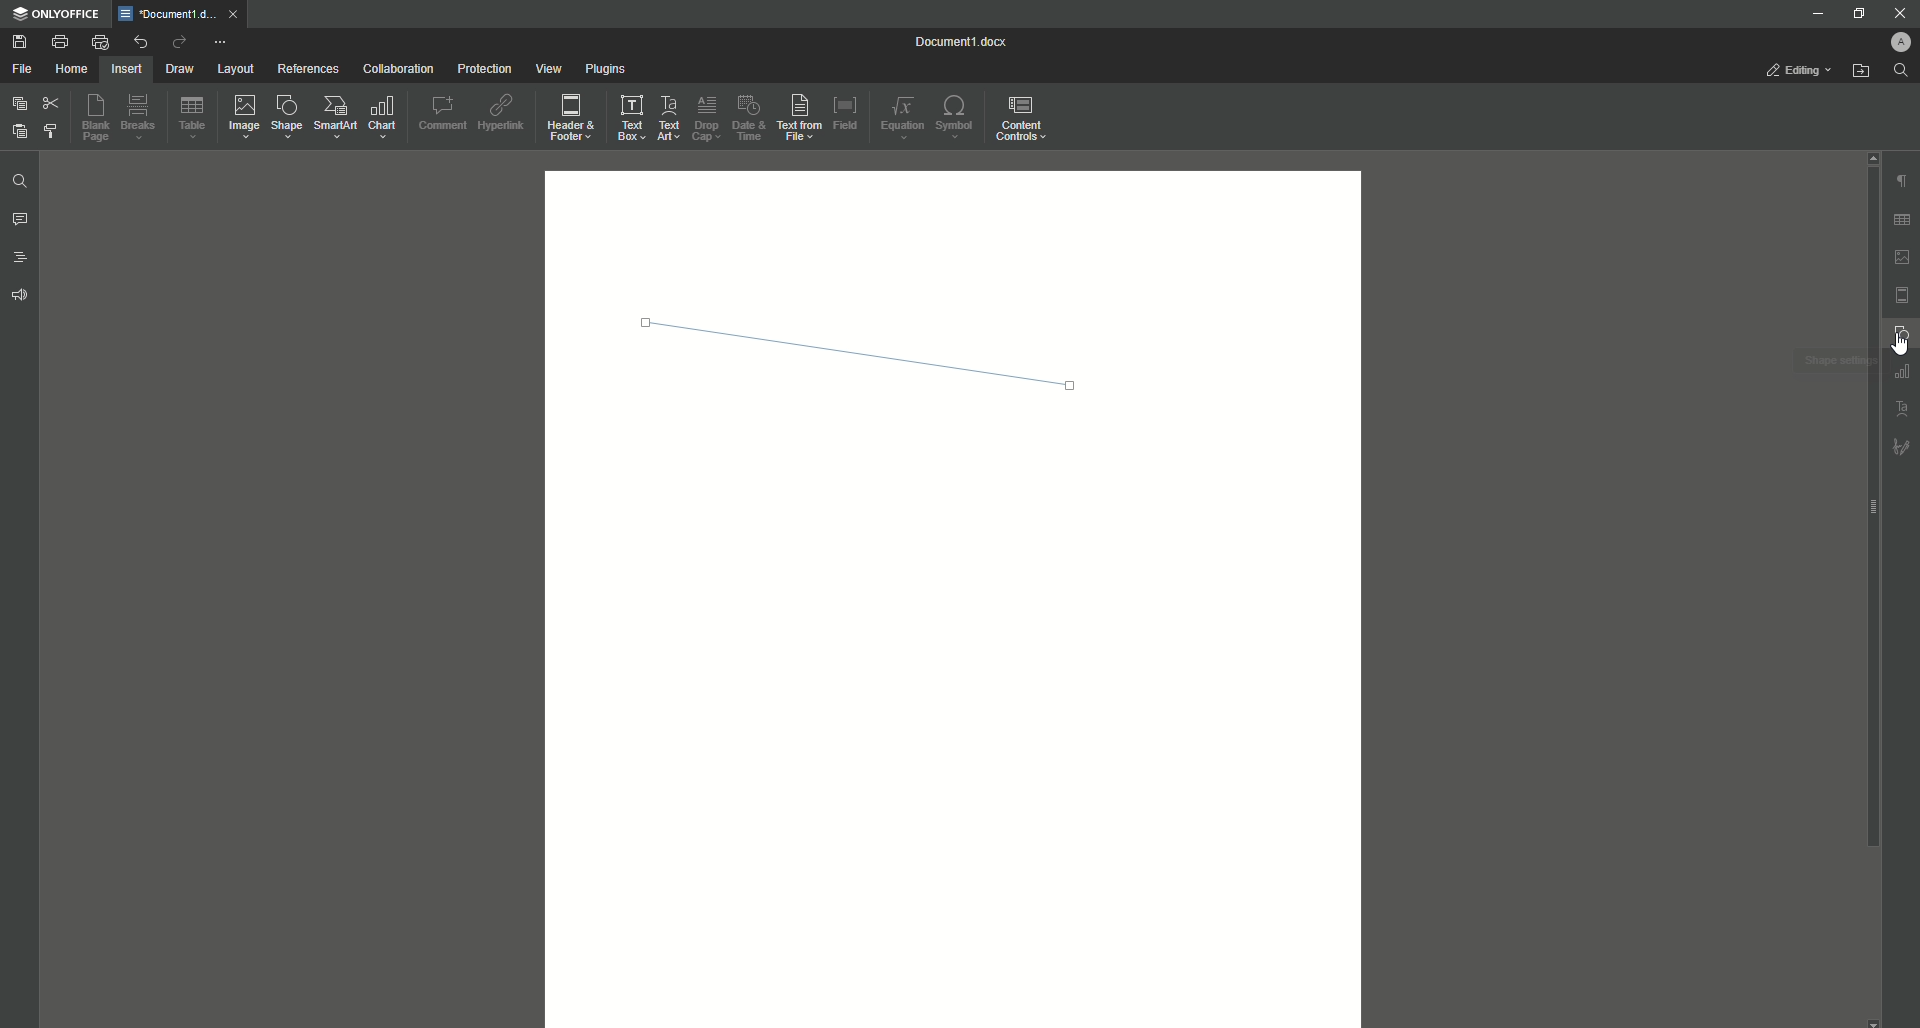 This screenshot has height=1028, width=1920. What do you see at coordinates (234, 70) in the screenshot?
I see `Layout` at bounding box center [234, 70].